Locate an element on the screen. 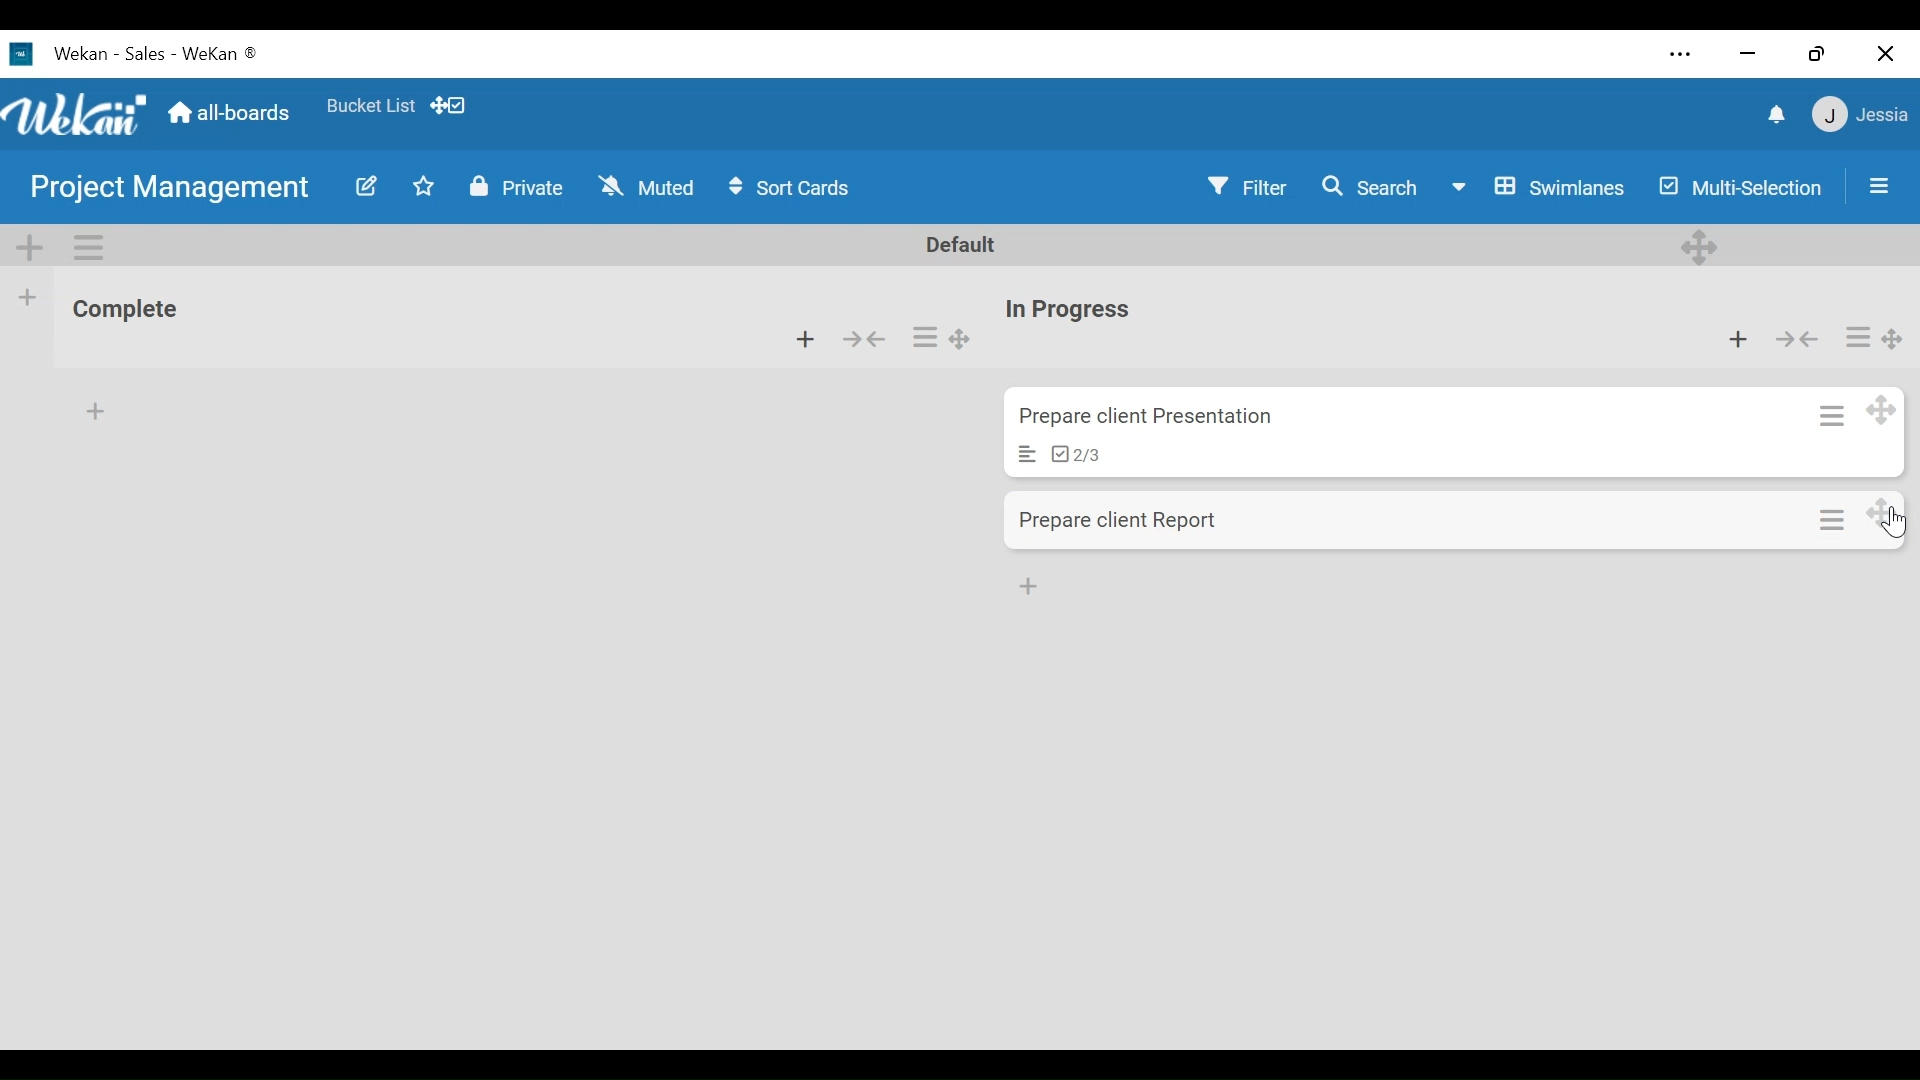 The height and width of the screenshot is (1080, 1920). Sidebar is located at coordinates (1876, 180).